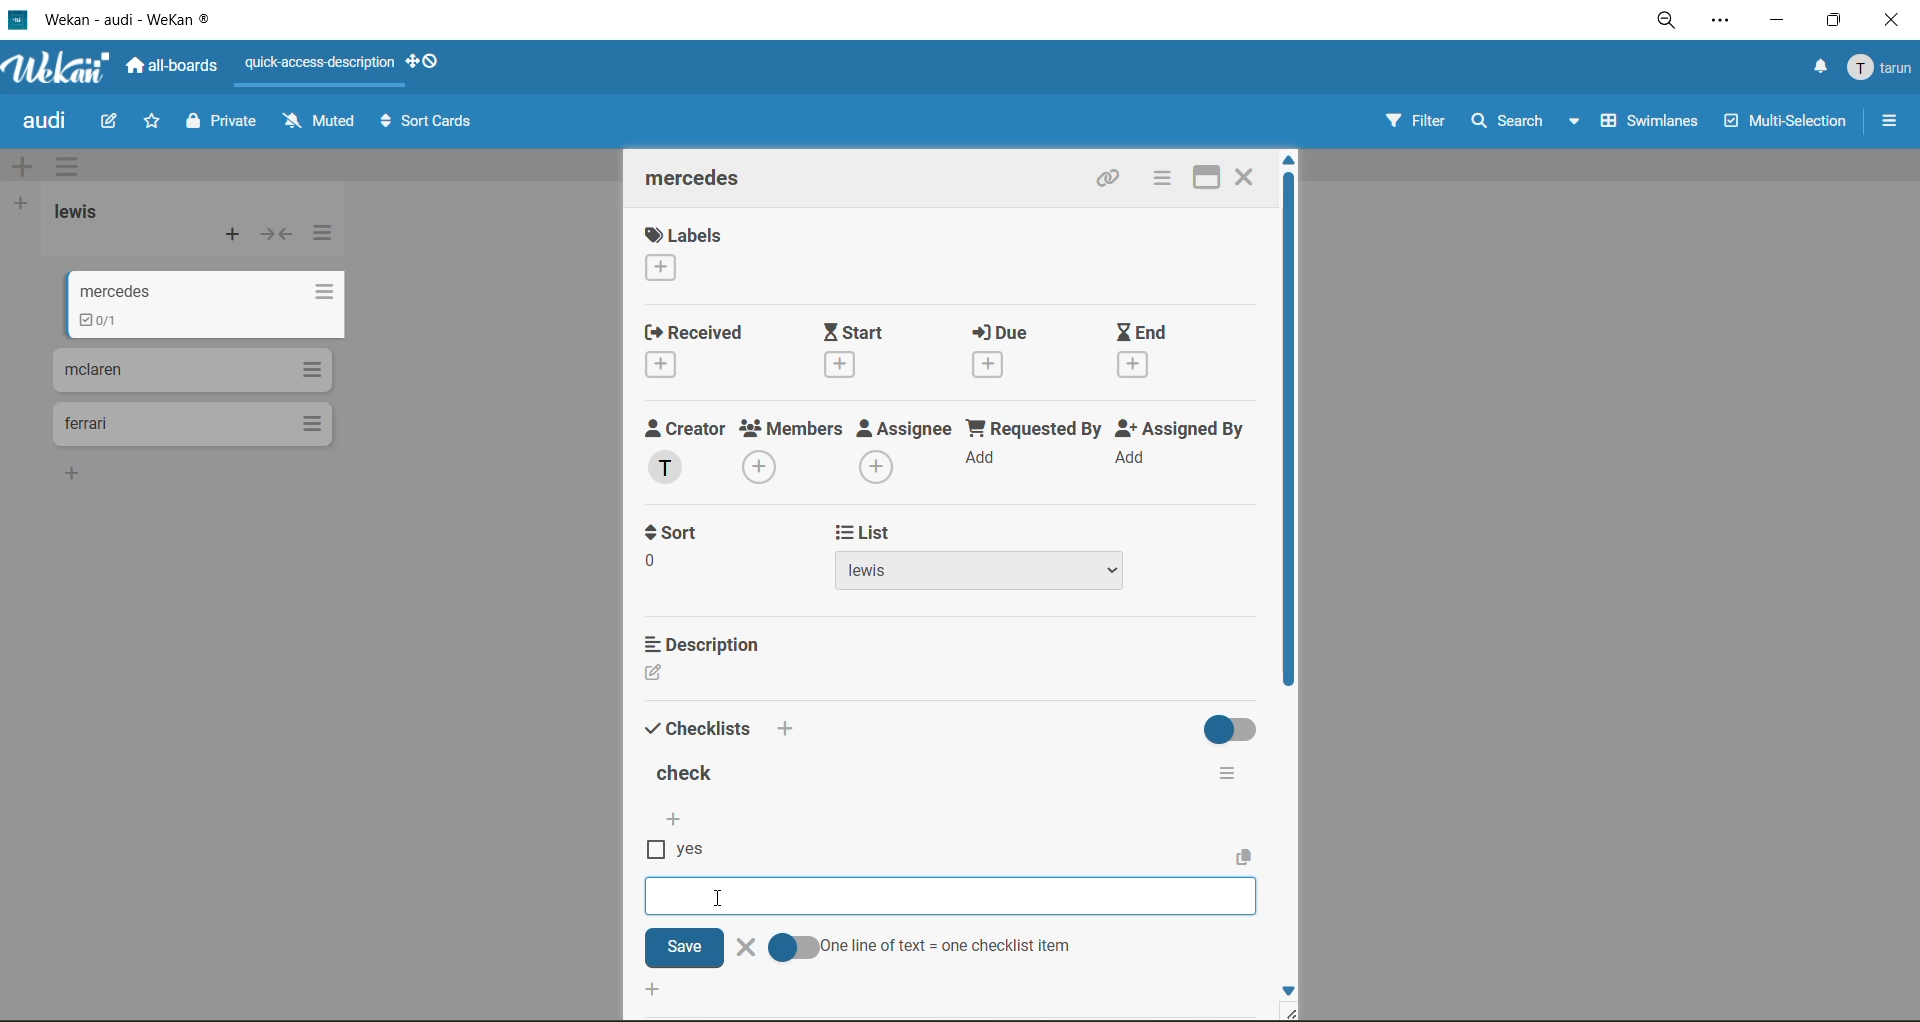  I want to click on sort cards, so click(431, 125).